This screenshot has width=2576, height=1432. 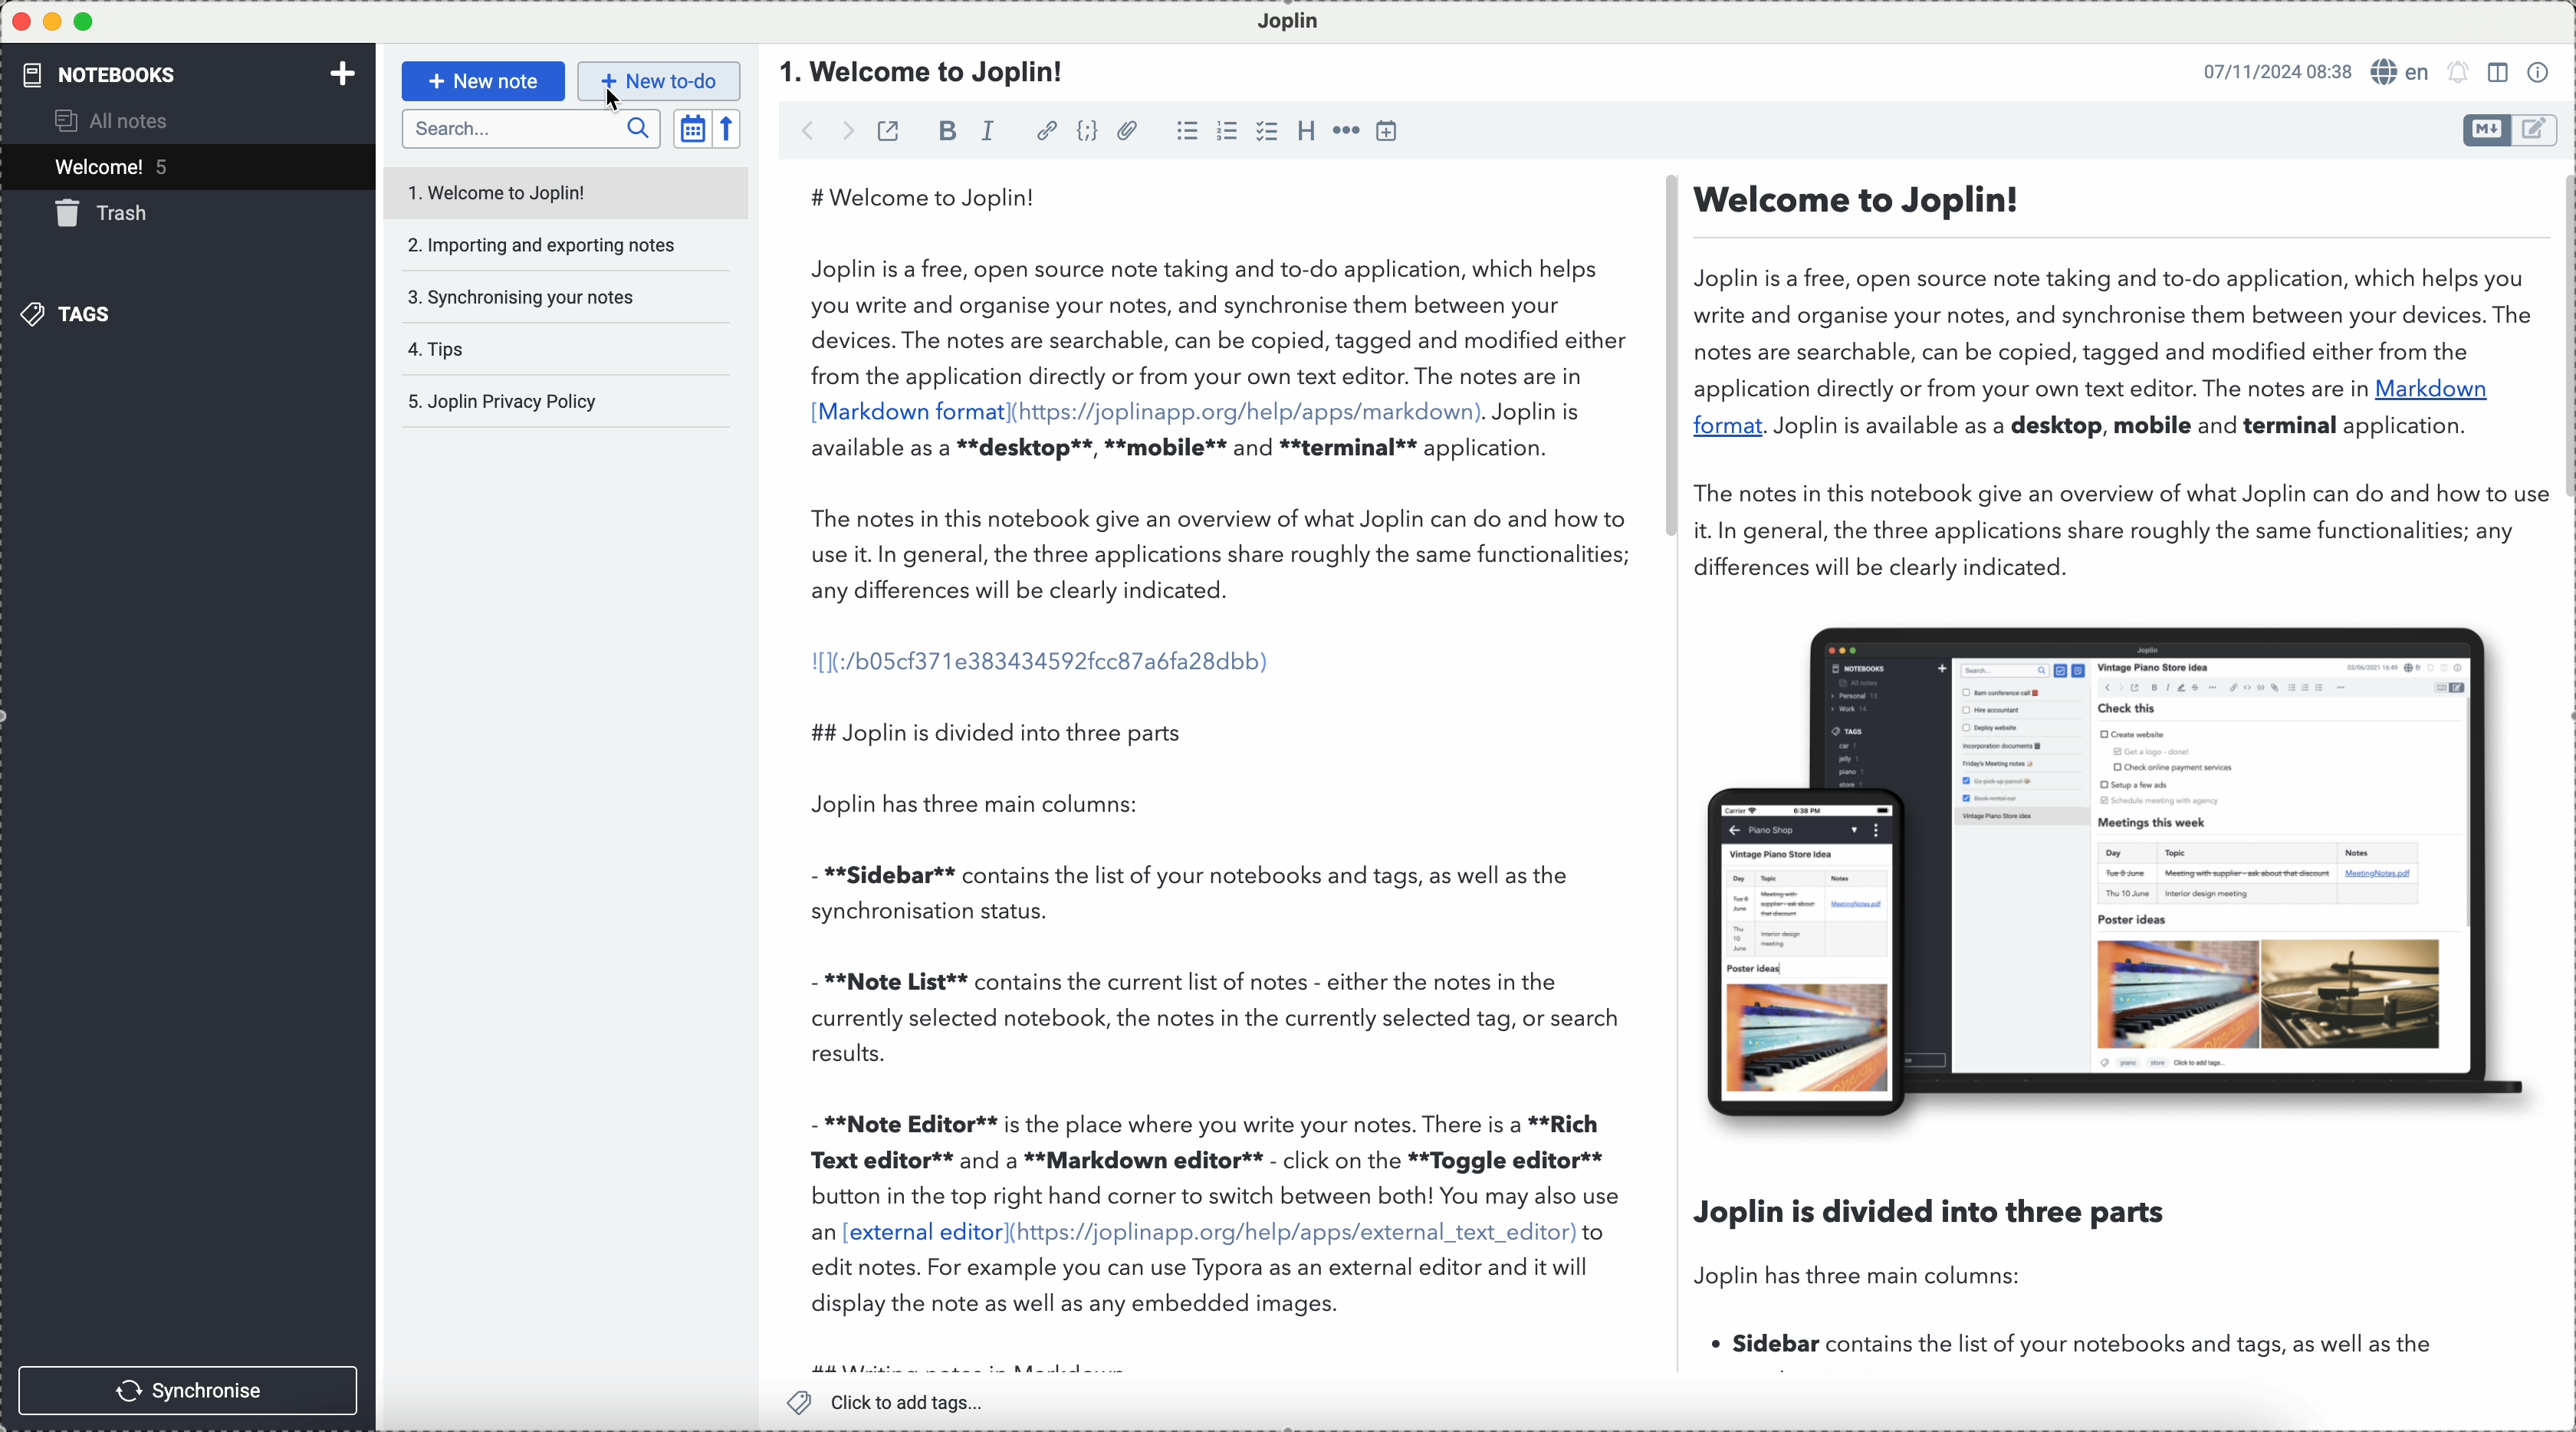 I want to click on toggle editors, so click(x=2488, y=130).